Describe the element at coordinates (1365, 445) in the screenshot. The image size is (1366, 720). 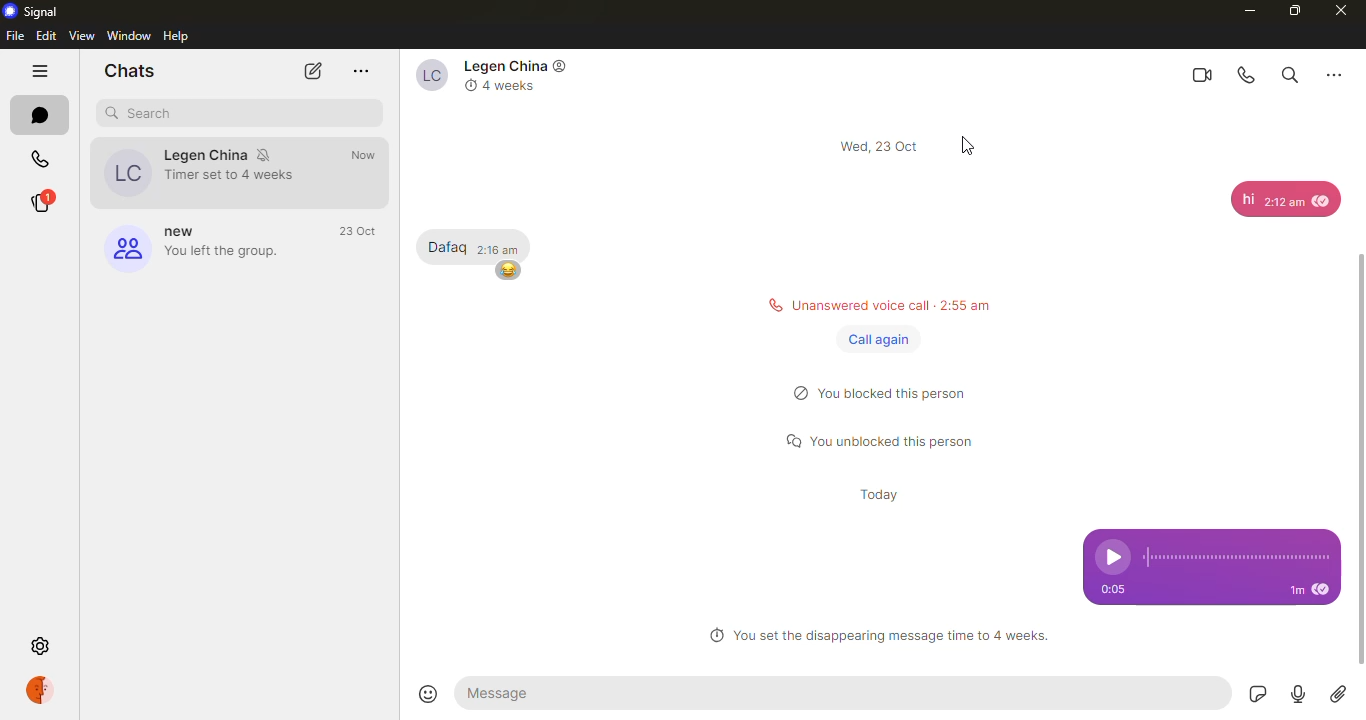
I see `scroll bar` at that location.